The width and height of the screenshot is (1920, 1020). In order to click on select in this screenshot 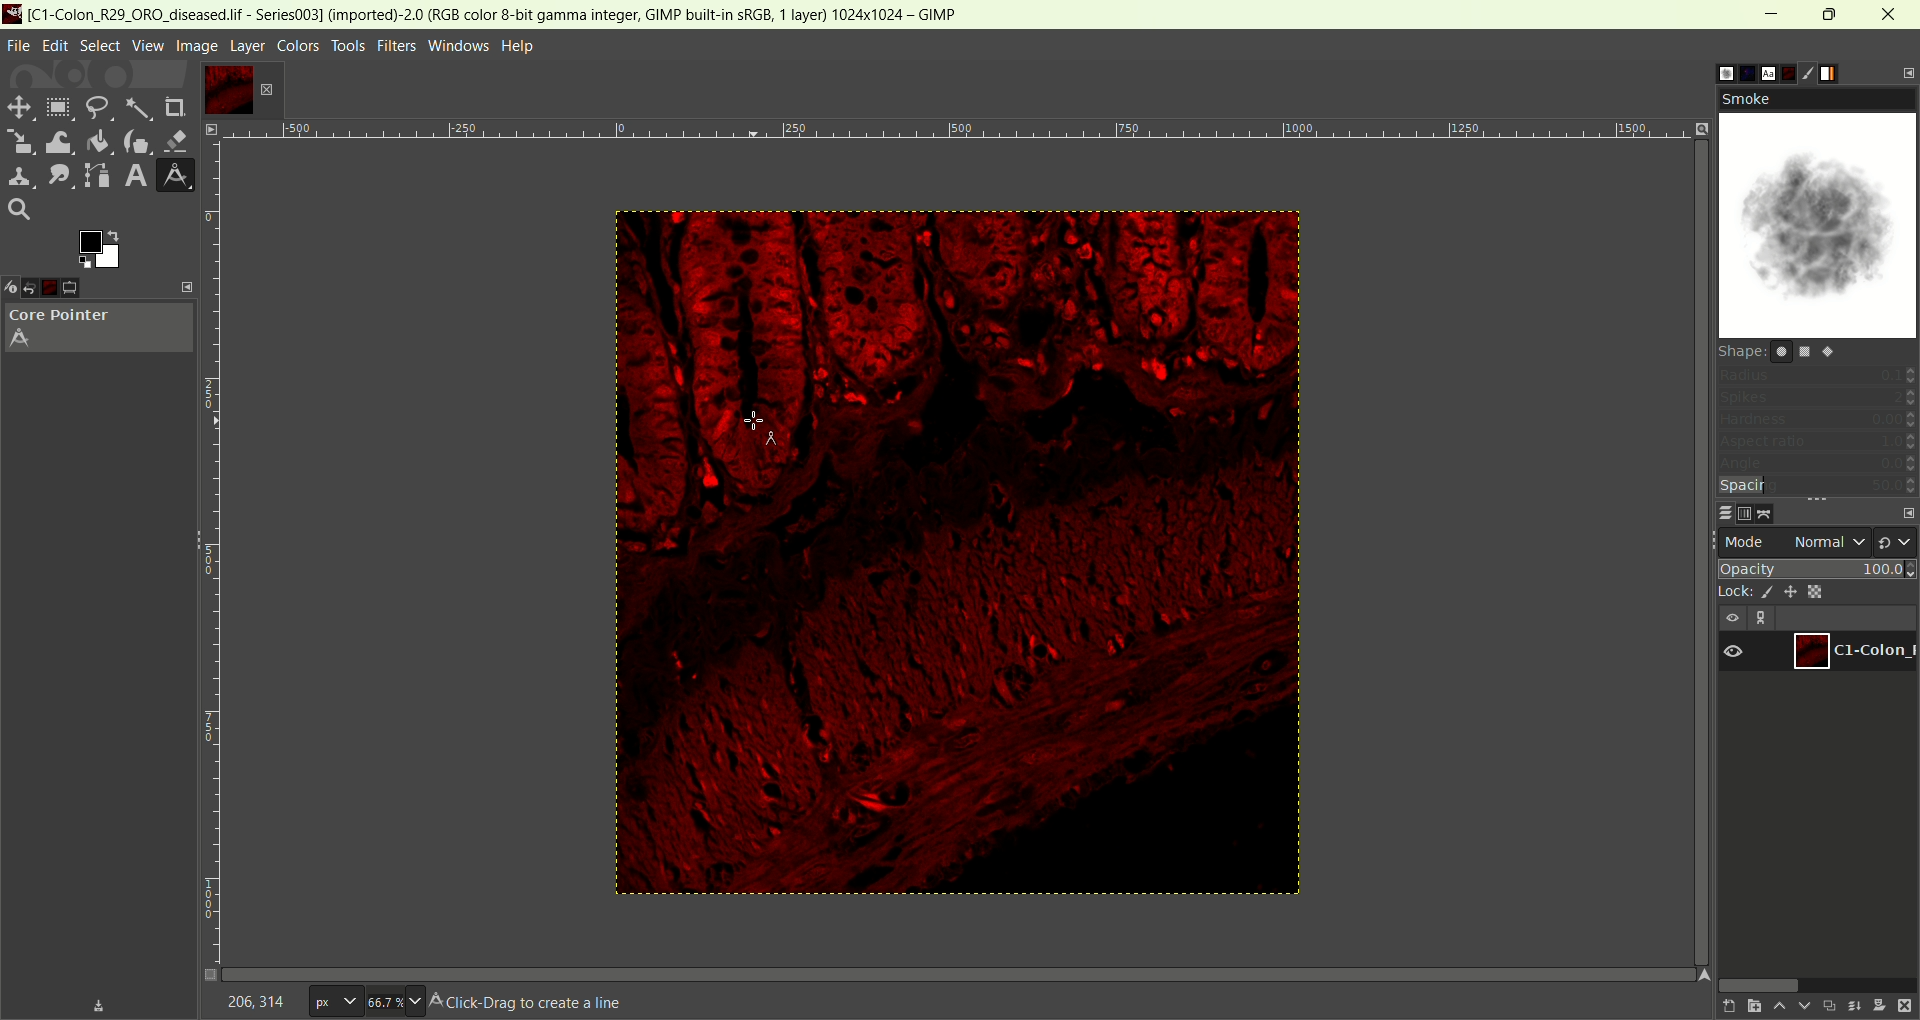, I will do `click(99, 46)`.